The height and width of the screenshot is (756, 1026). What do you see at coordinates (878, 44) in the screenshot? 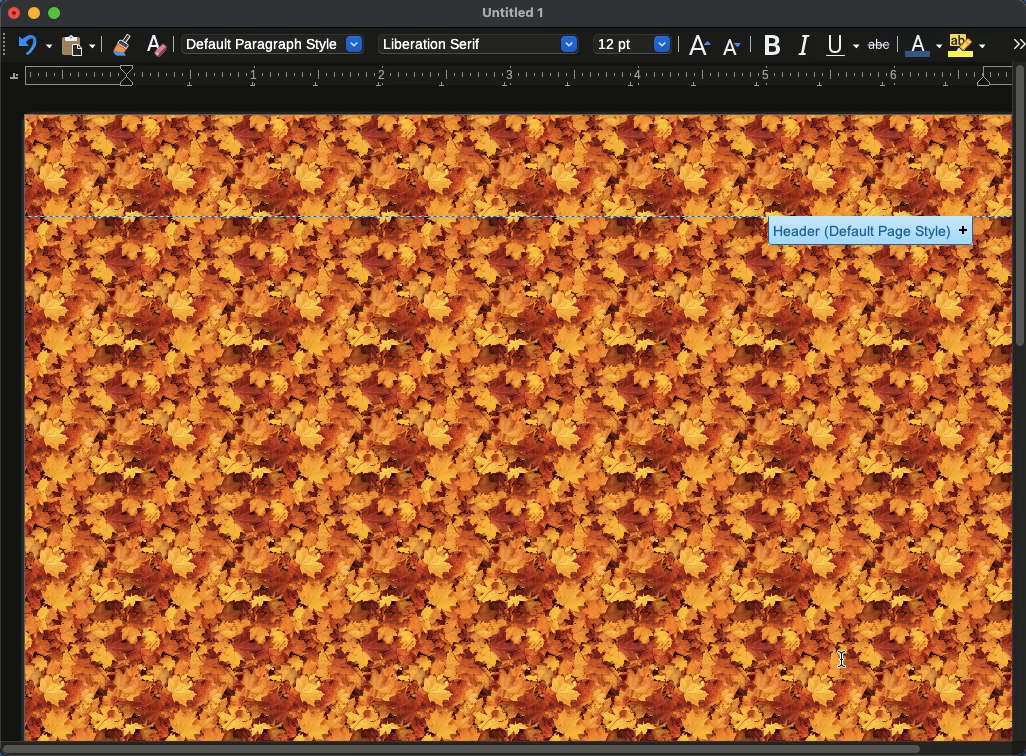
I see `strikethrough` at bounding box center [878, 44].